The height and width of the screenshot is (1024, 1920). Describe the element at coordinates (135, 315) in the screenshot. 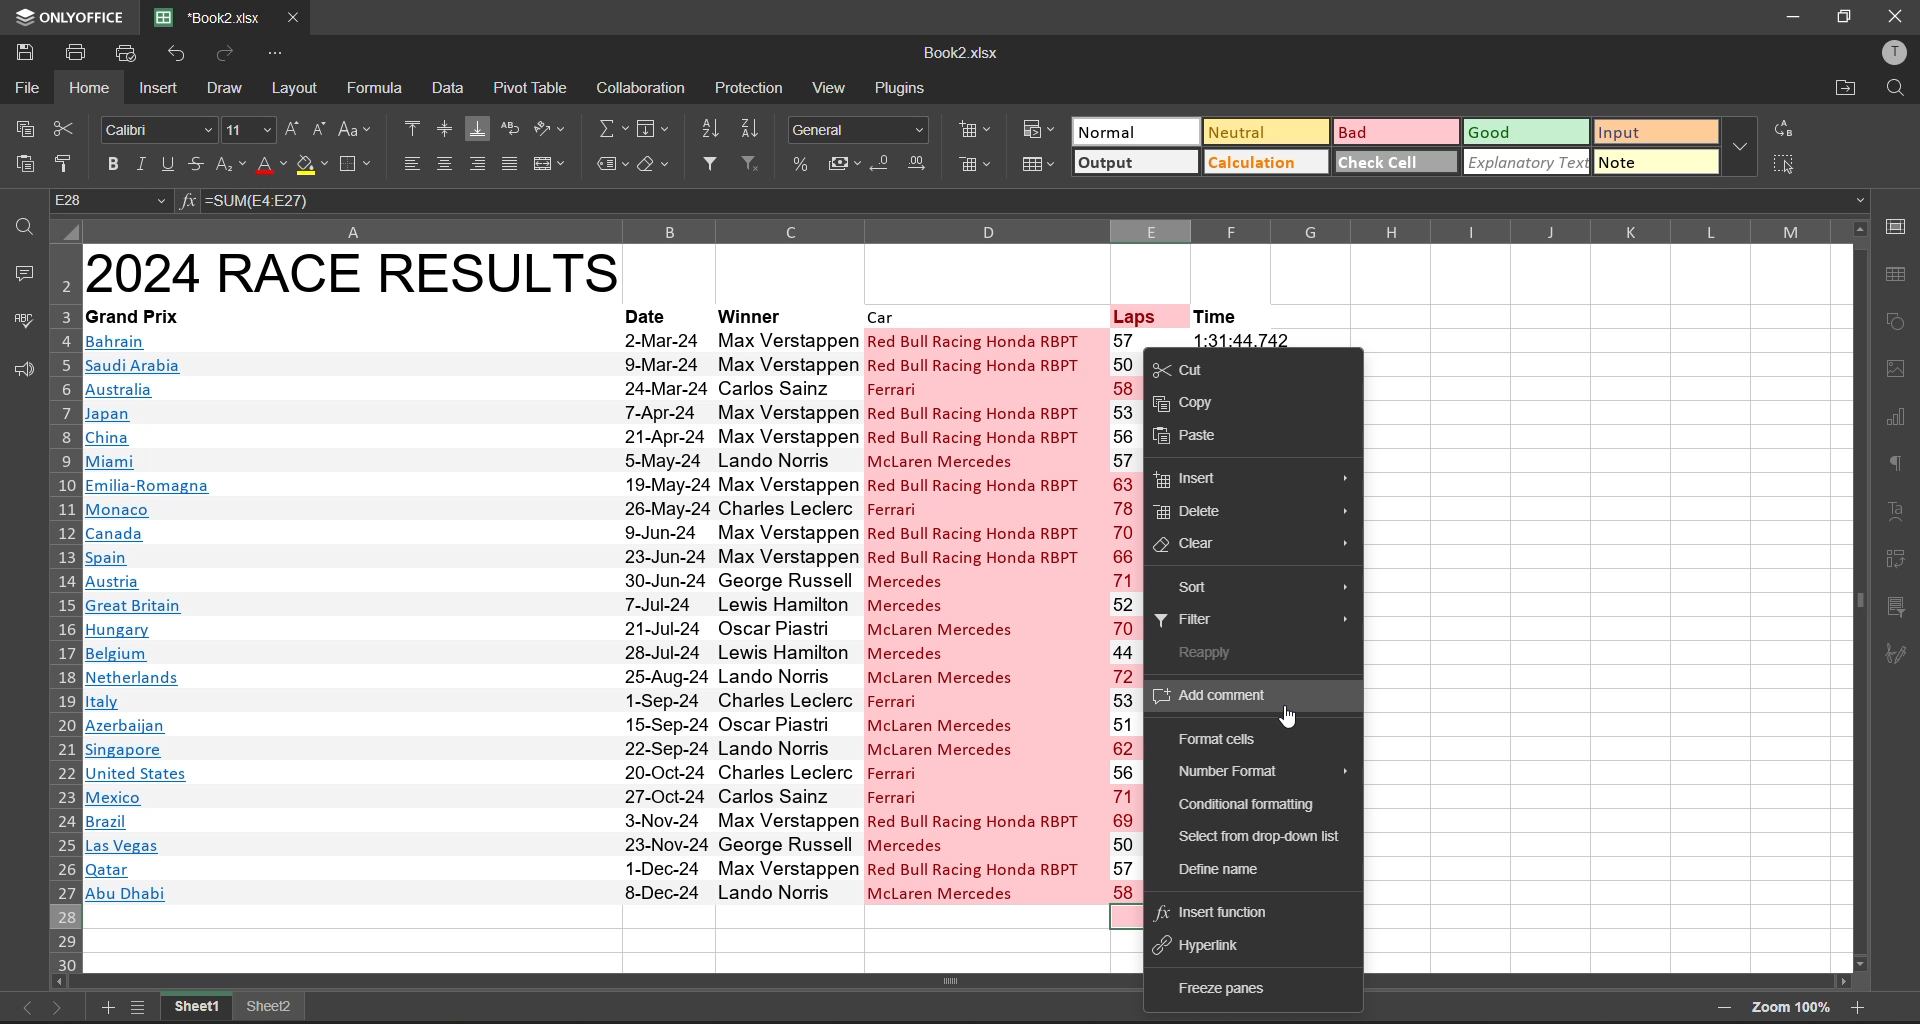

I see `grand prix` at that location.